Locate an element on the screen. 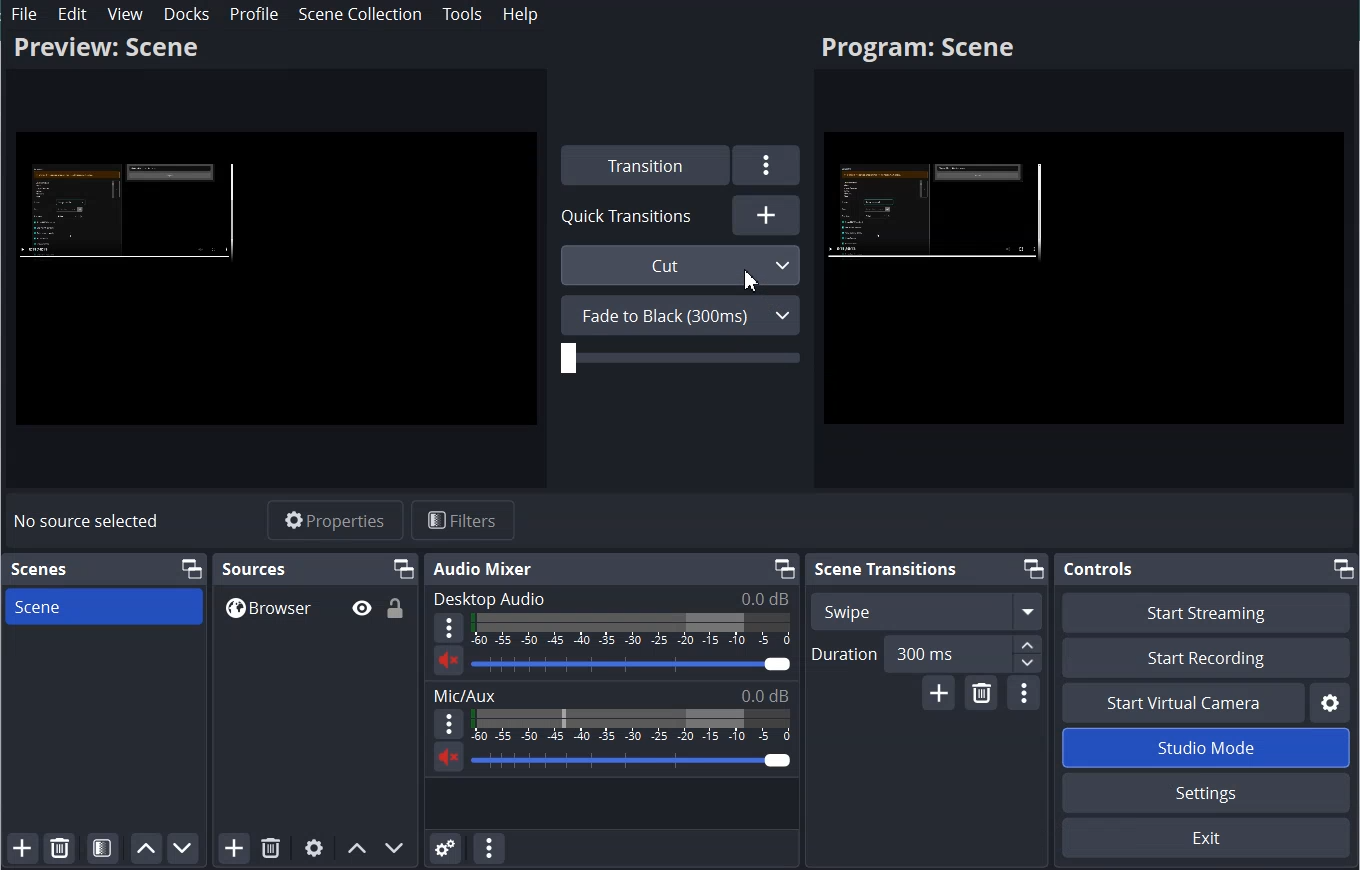 Image resolution: width=1360 pixels, height=870 pixels. Remove Selected Scene is located at coordinates (60, 847).